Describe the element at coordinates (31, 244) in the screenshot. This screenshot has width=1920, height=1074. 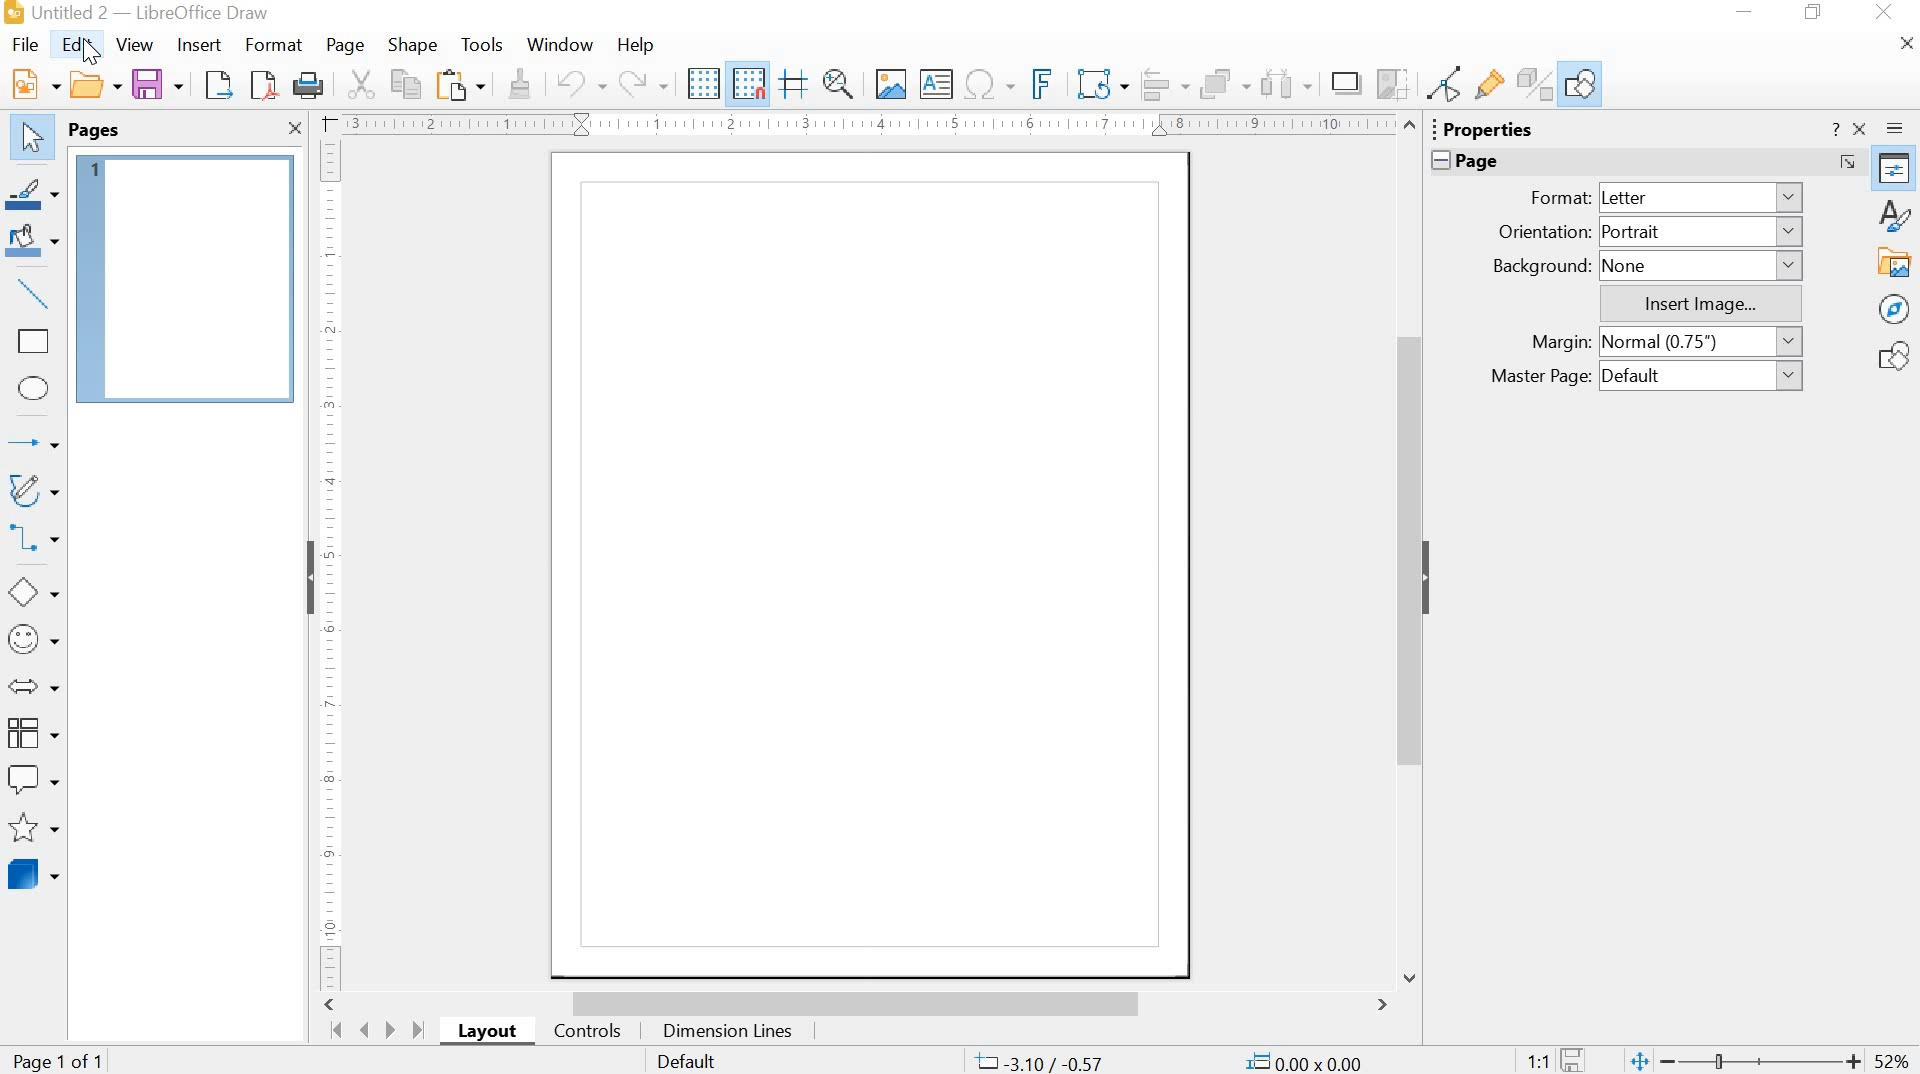
I see `Fill Color` at that location.